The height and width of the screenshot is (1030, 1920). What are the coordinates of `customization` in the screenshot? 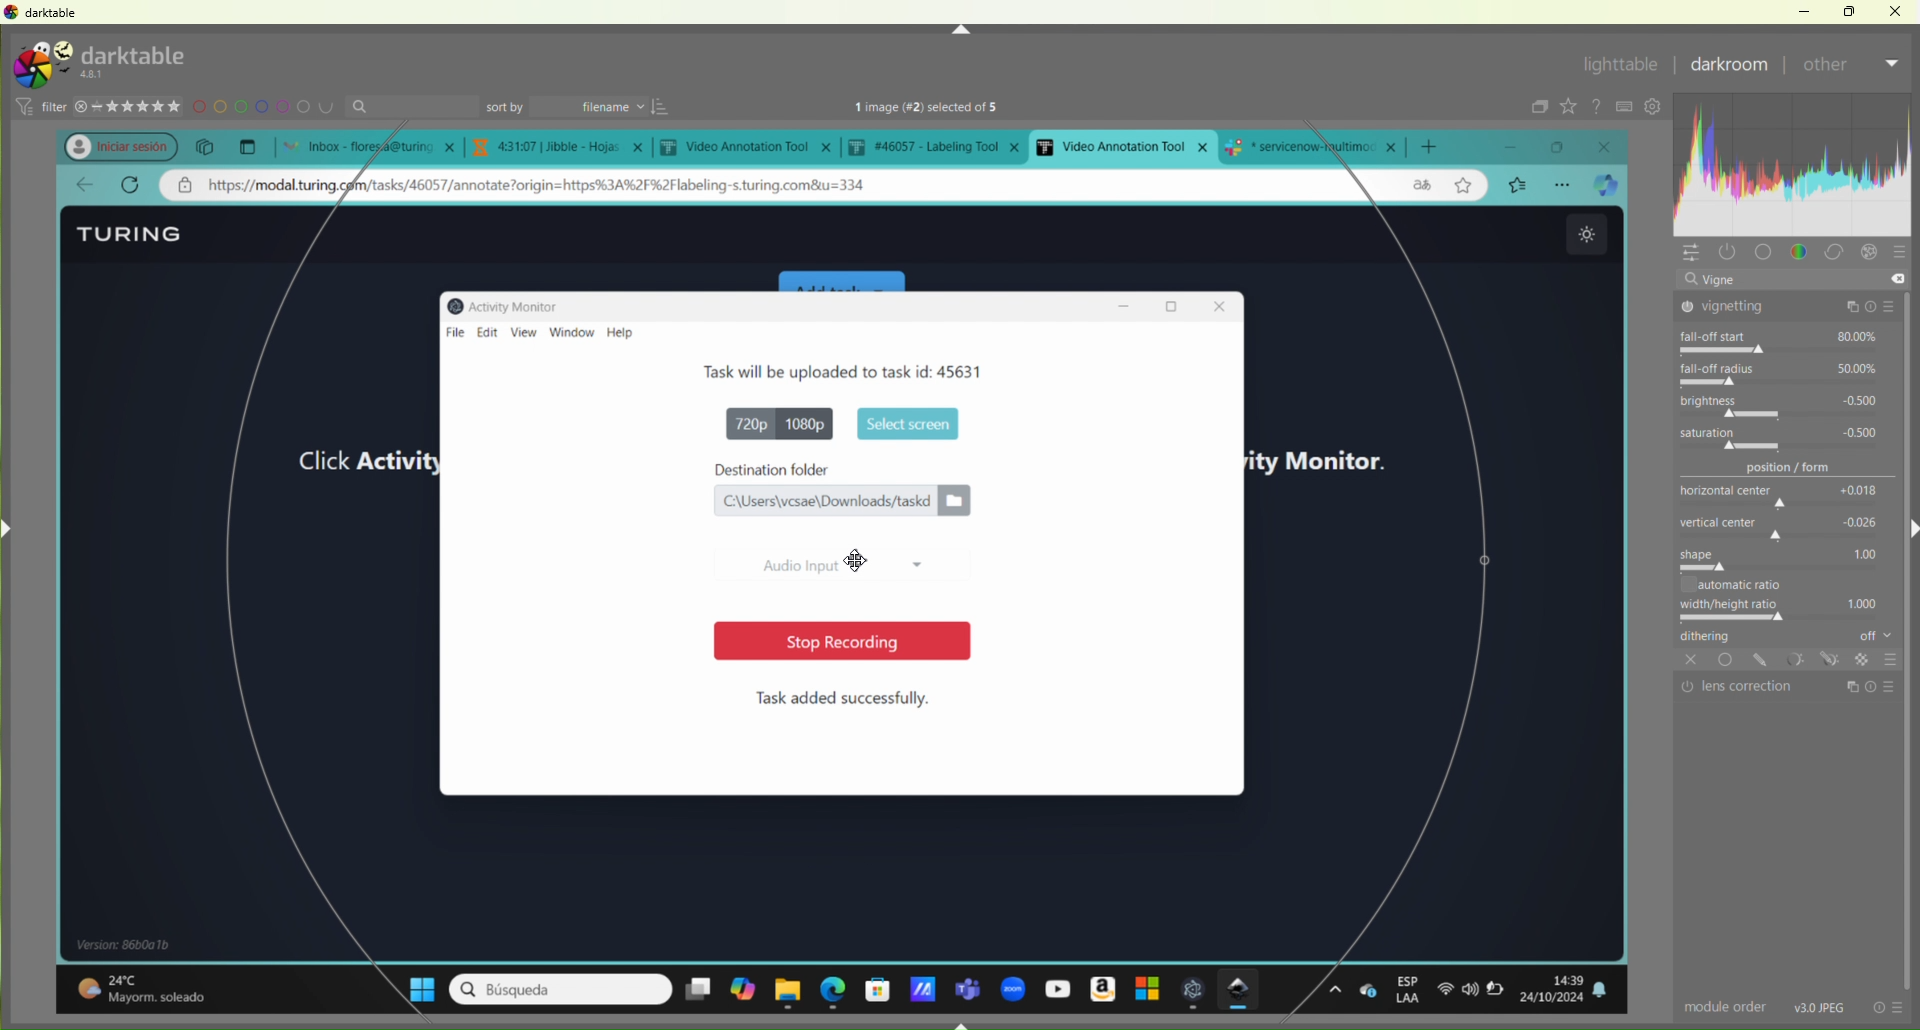 It's located at (1795, 179).